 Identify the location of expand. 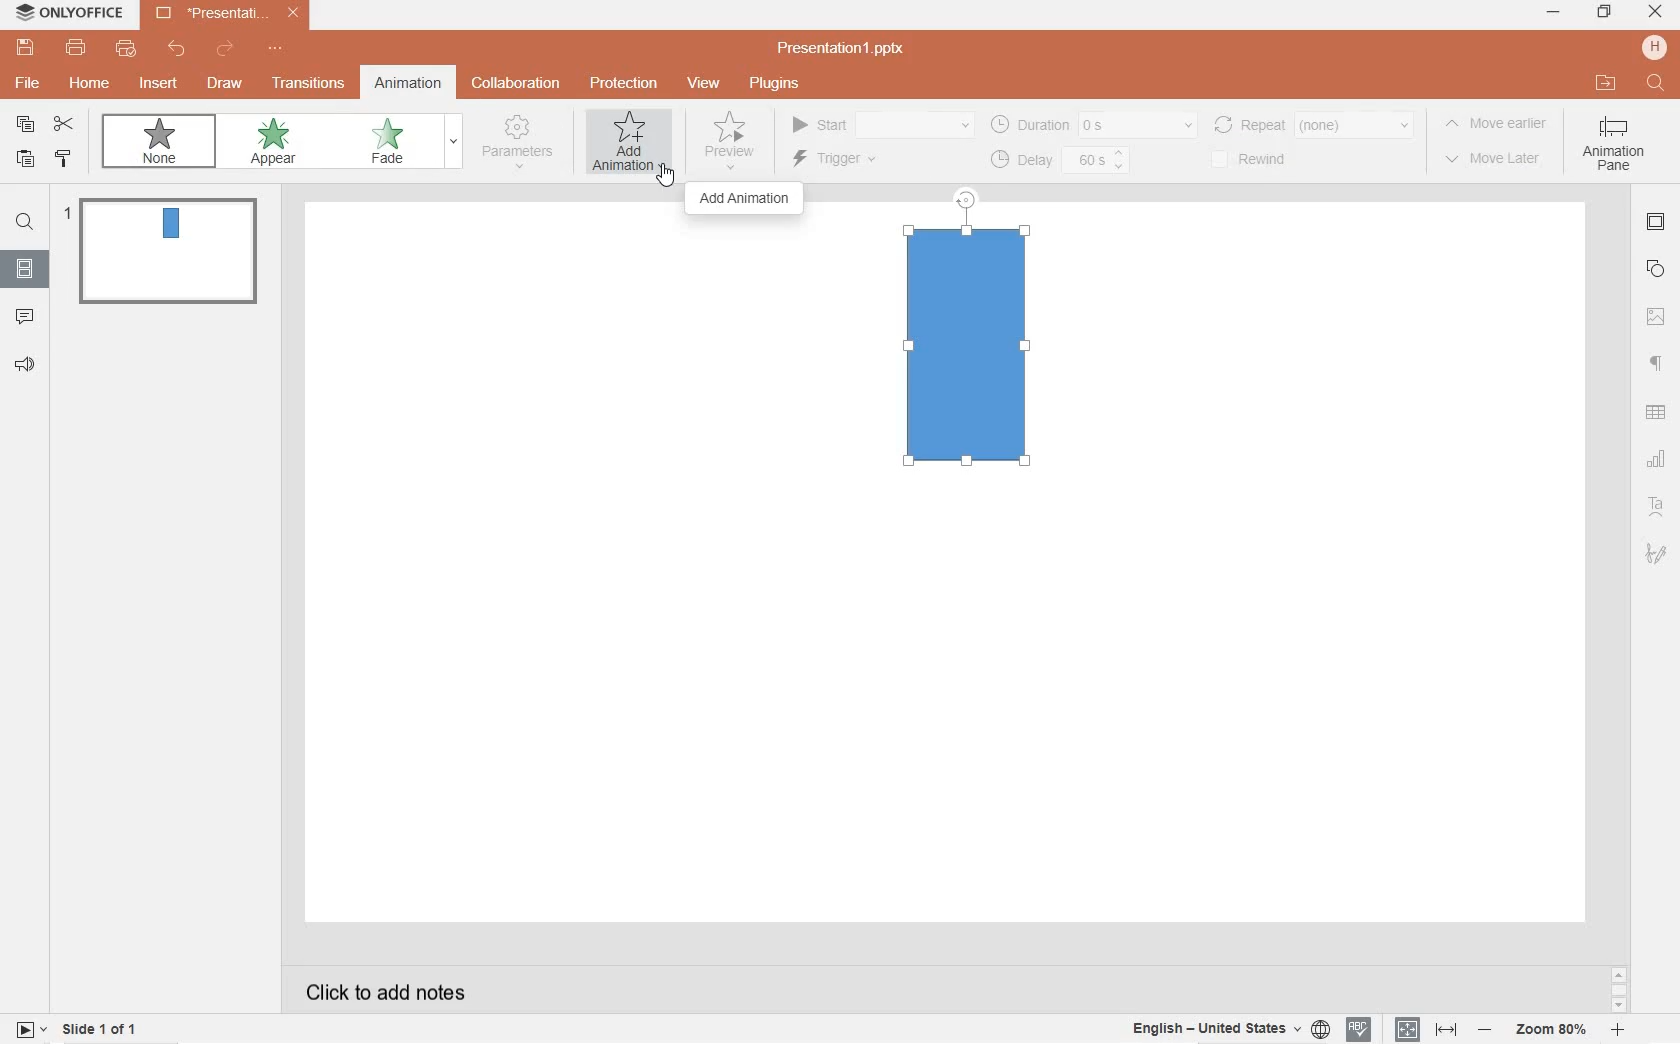
(453, 143).